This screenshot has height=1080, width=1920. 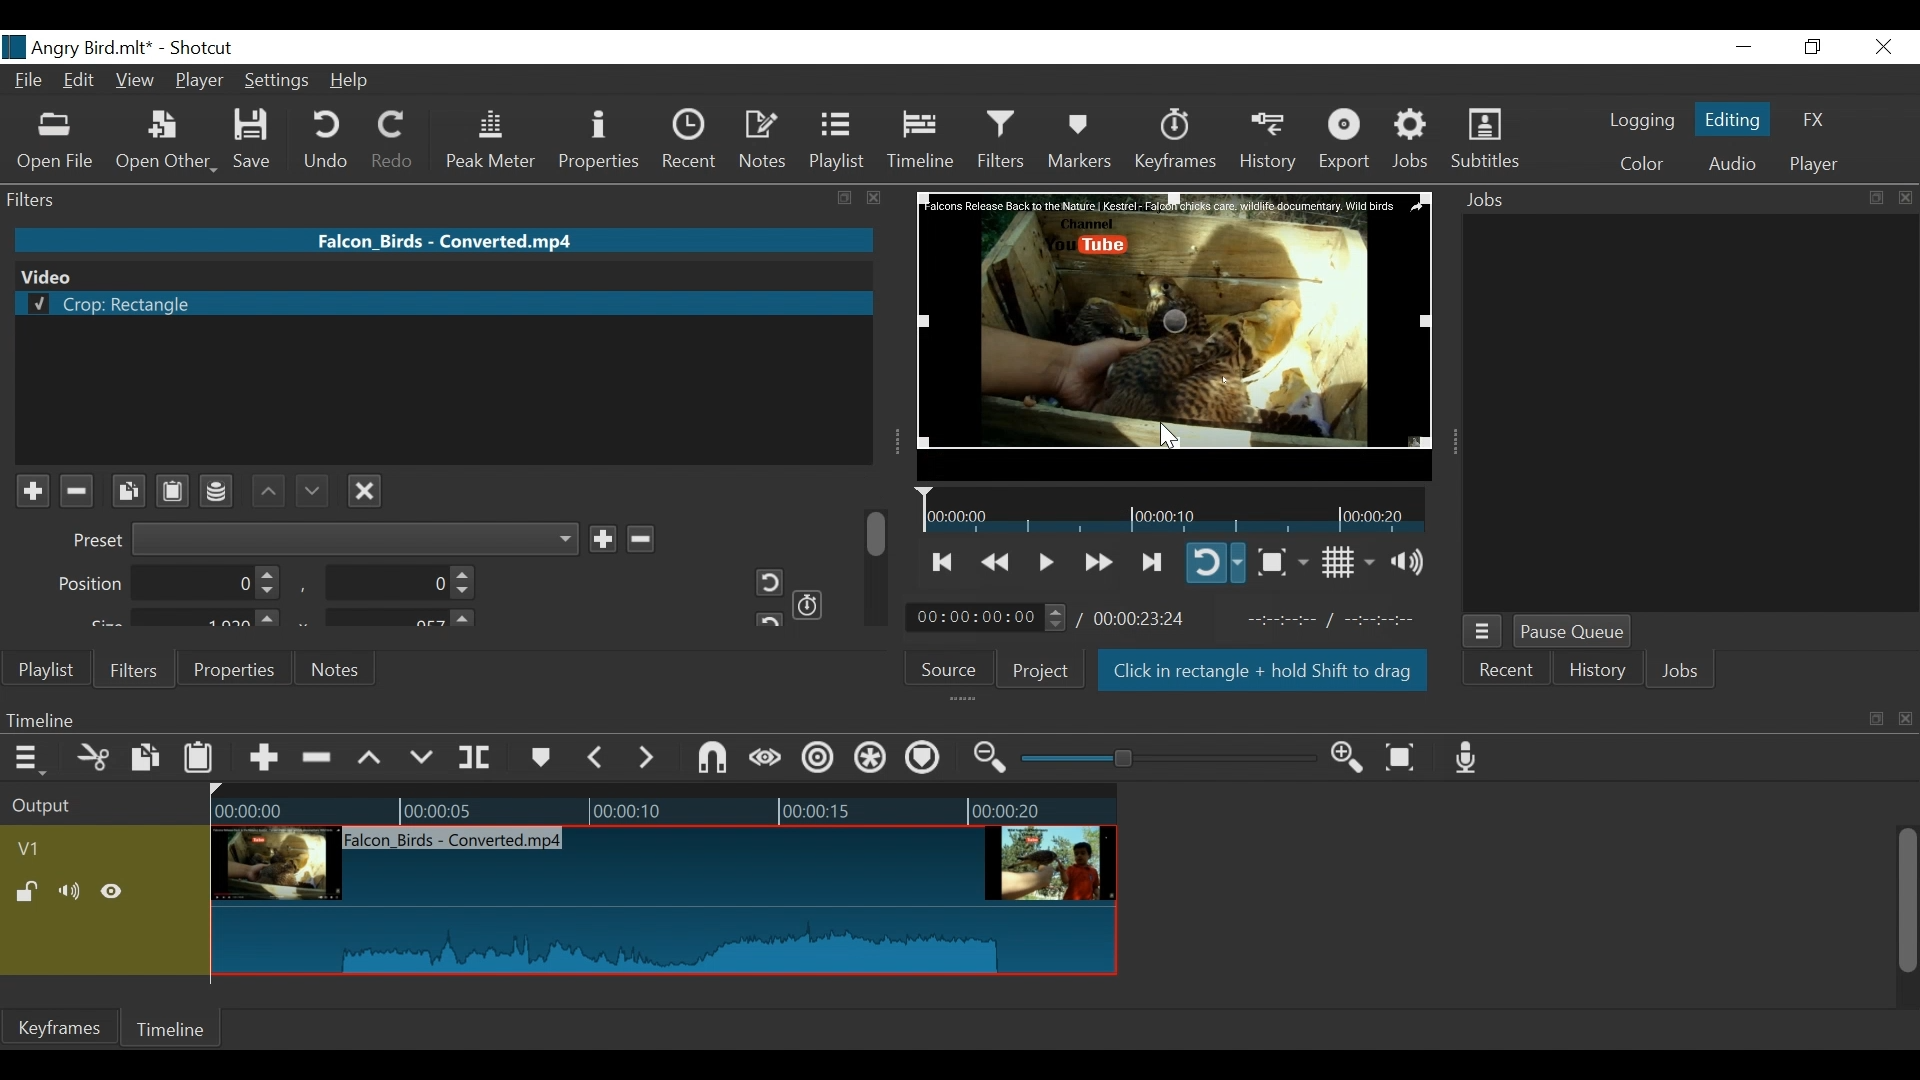 I want to click on close, so click(x=1906, y=198).